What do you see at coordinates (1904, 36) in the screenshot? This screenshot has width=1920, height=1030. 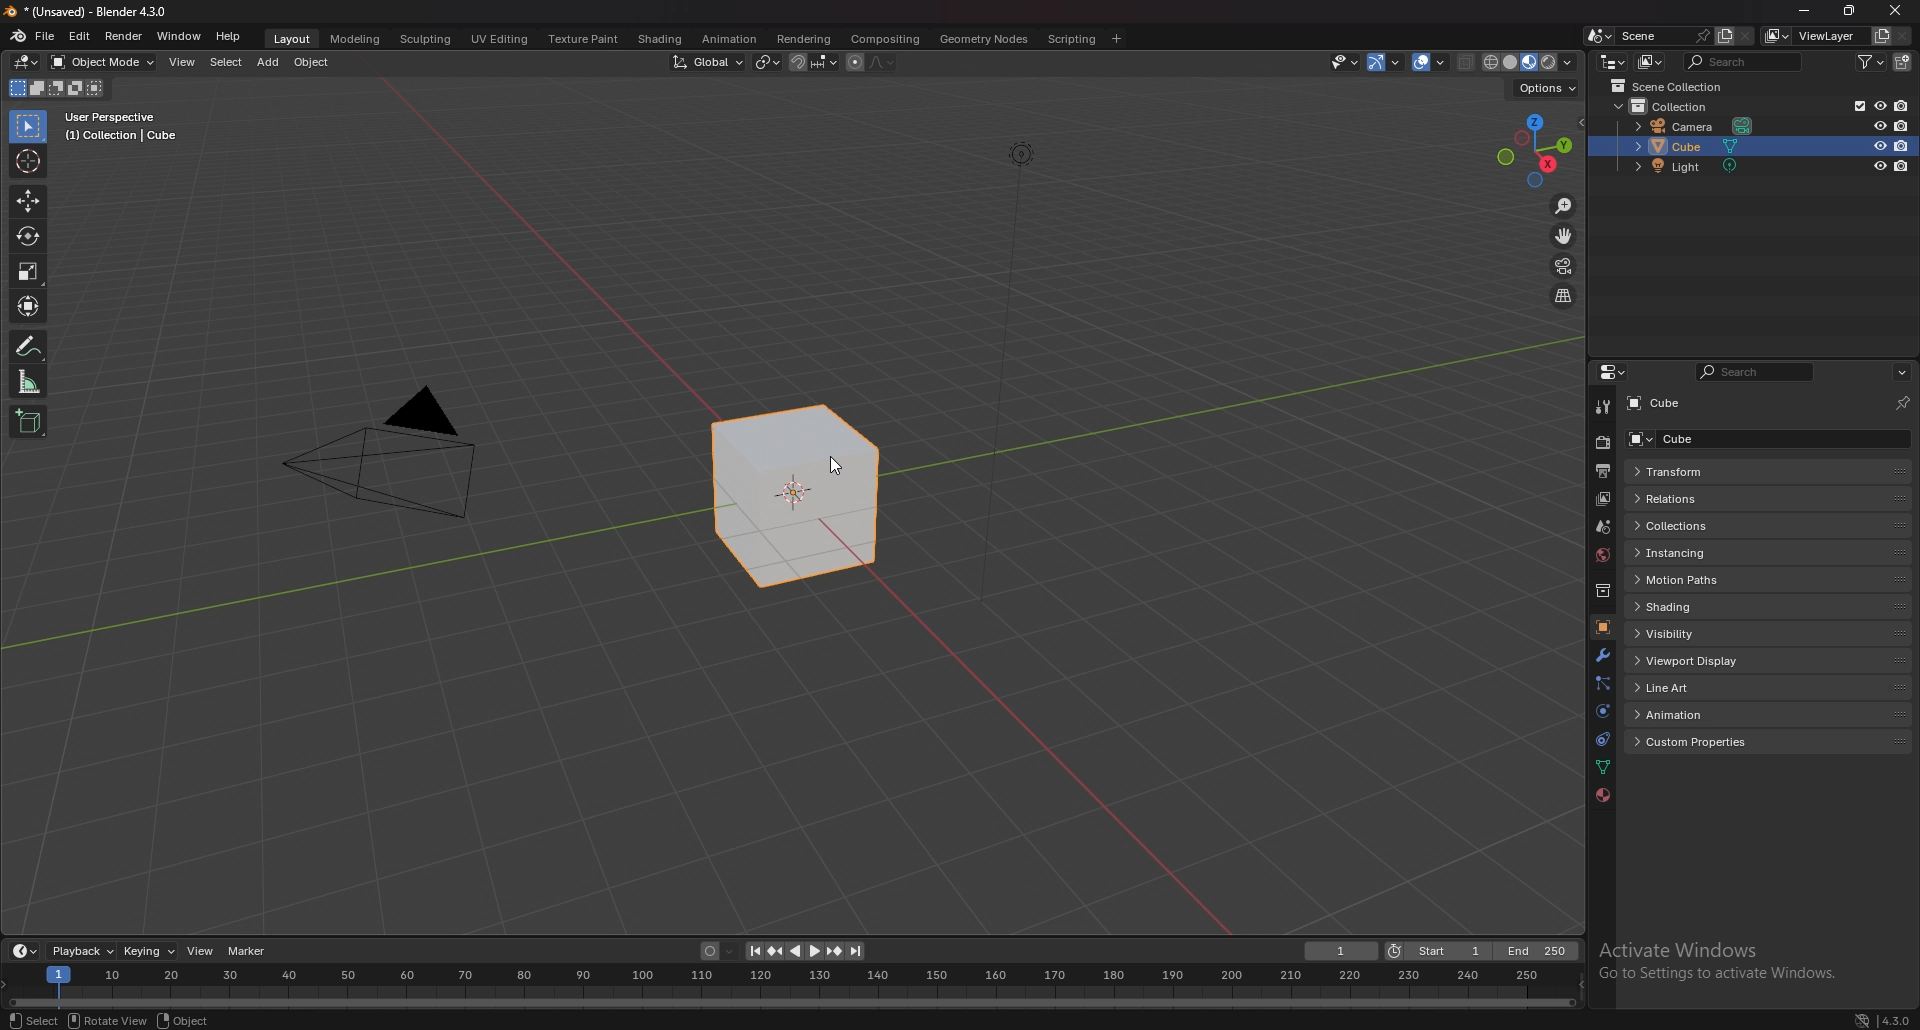 I see `remove view layer` at bounding box center [1904, 36].